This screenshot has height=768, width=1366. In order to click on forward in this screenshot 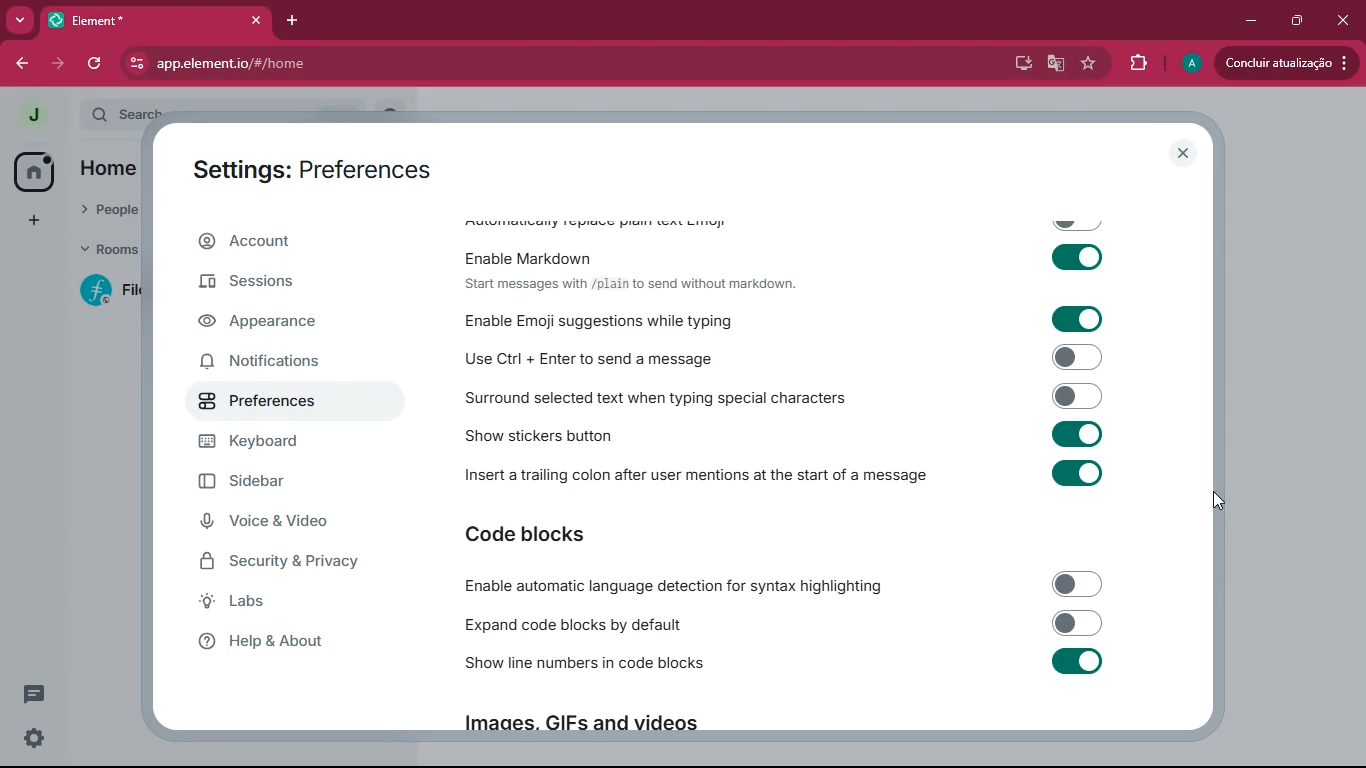, I will do `click(60, 63)`.